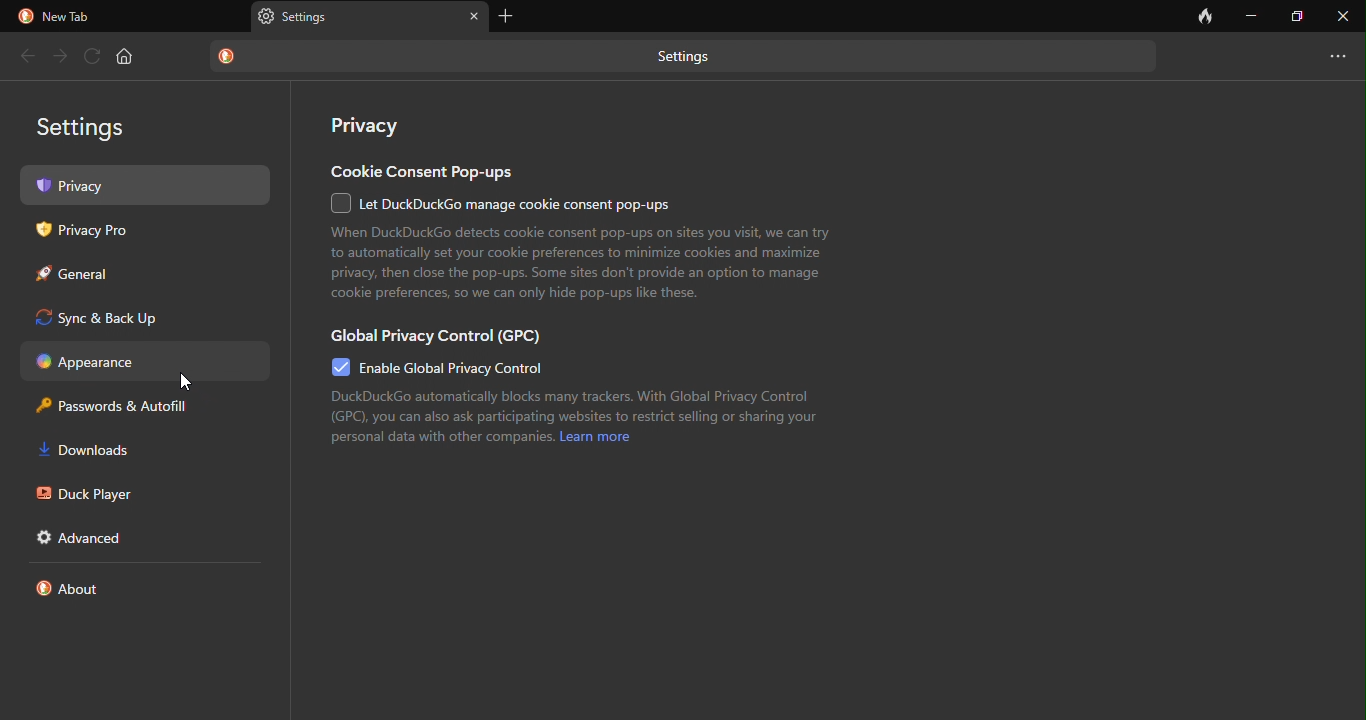 The height and width of the screenshot is (720, 1366). Describe the element at coordinates (1298, 15) in the screenshot. I see `maximize` at that location.